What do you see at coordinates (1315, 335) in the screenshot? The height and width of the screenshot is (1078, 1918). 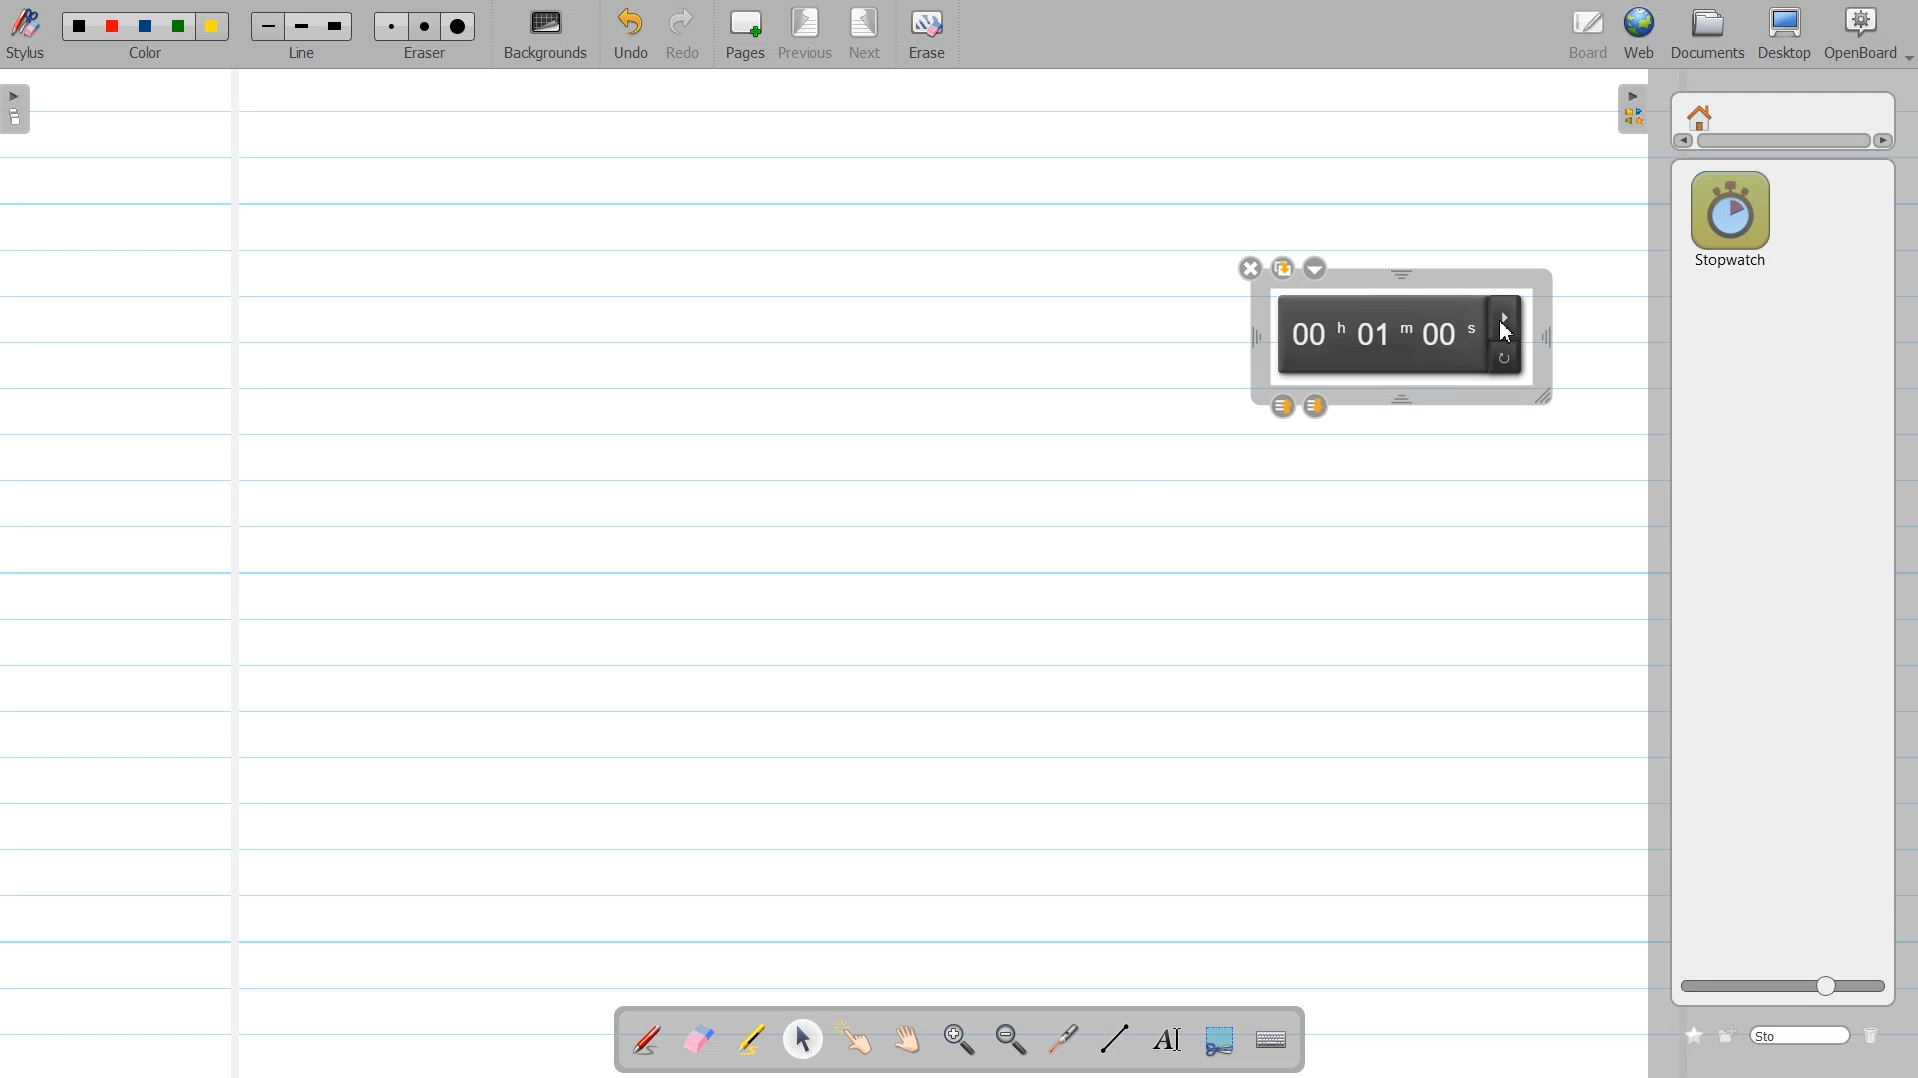 I see `00` at bounding box center [1315, 335].